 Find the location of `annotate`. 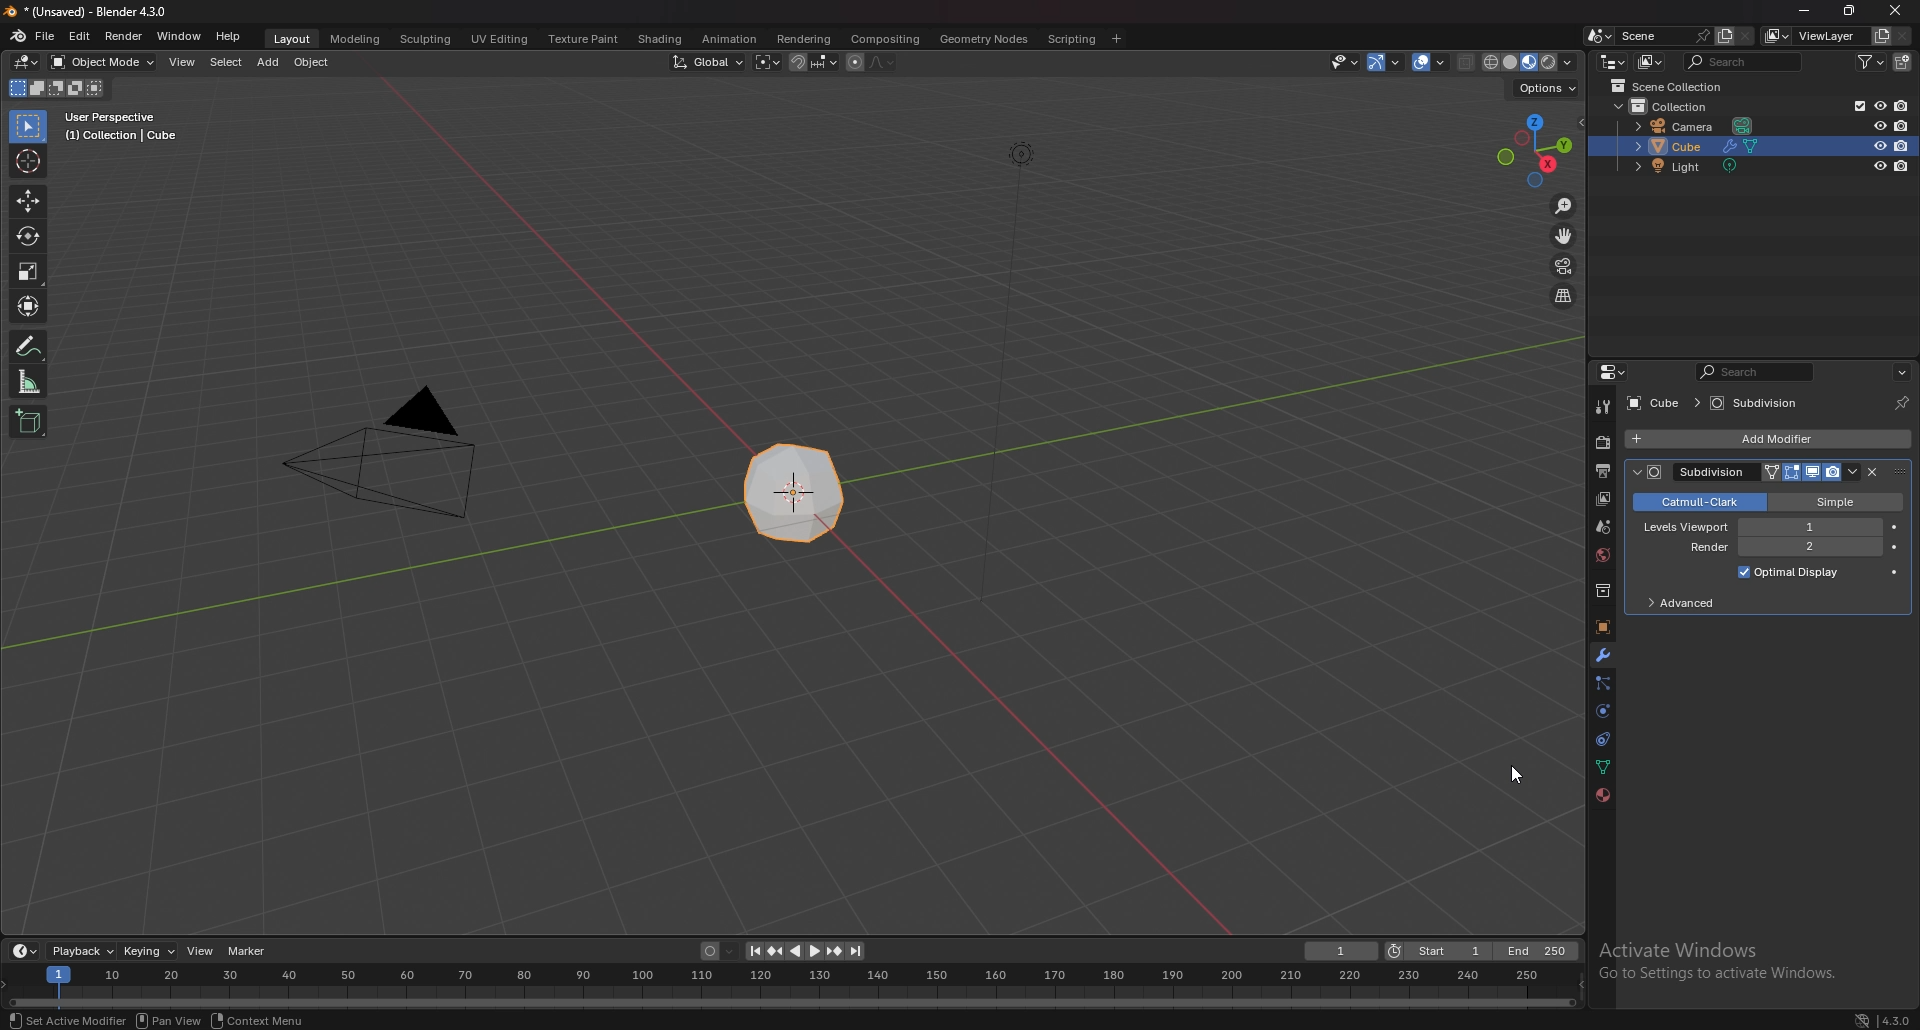

annotate is located at coordinates (28, 347).